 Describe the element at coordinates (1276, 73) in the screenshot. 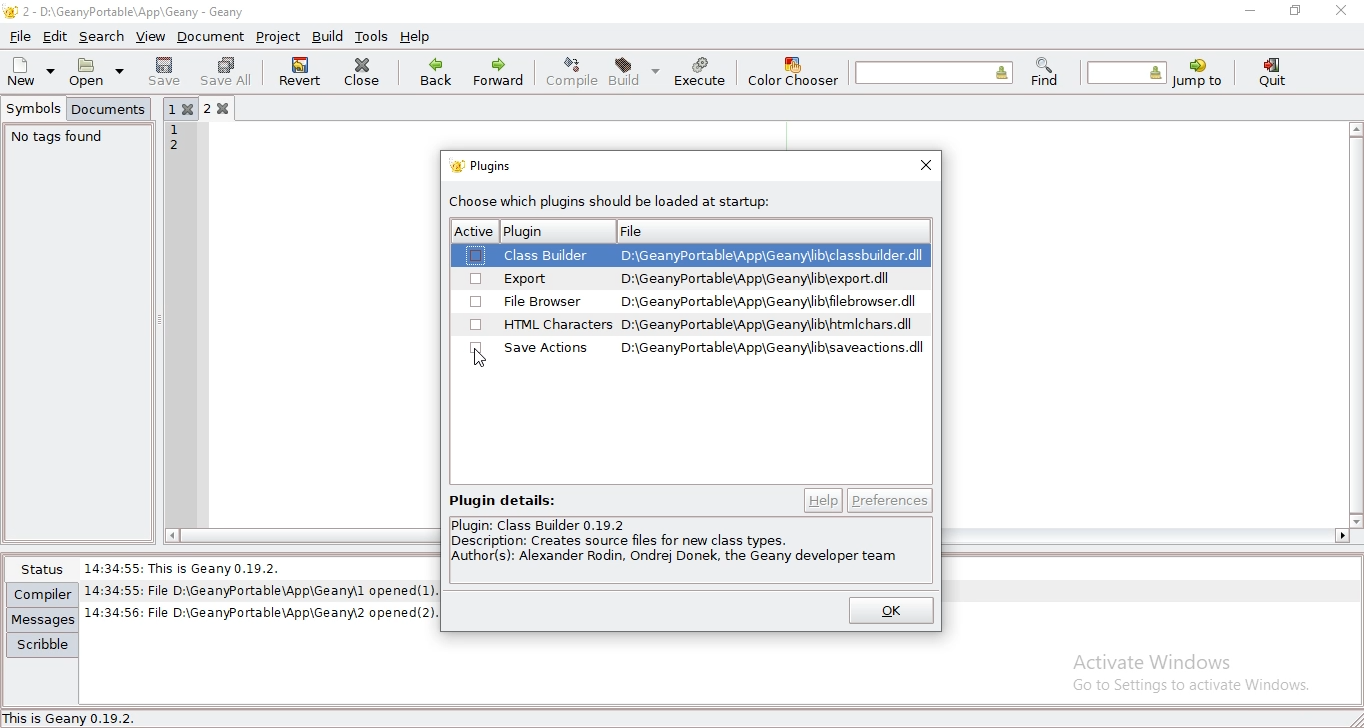

I see `quit` at that location.